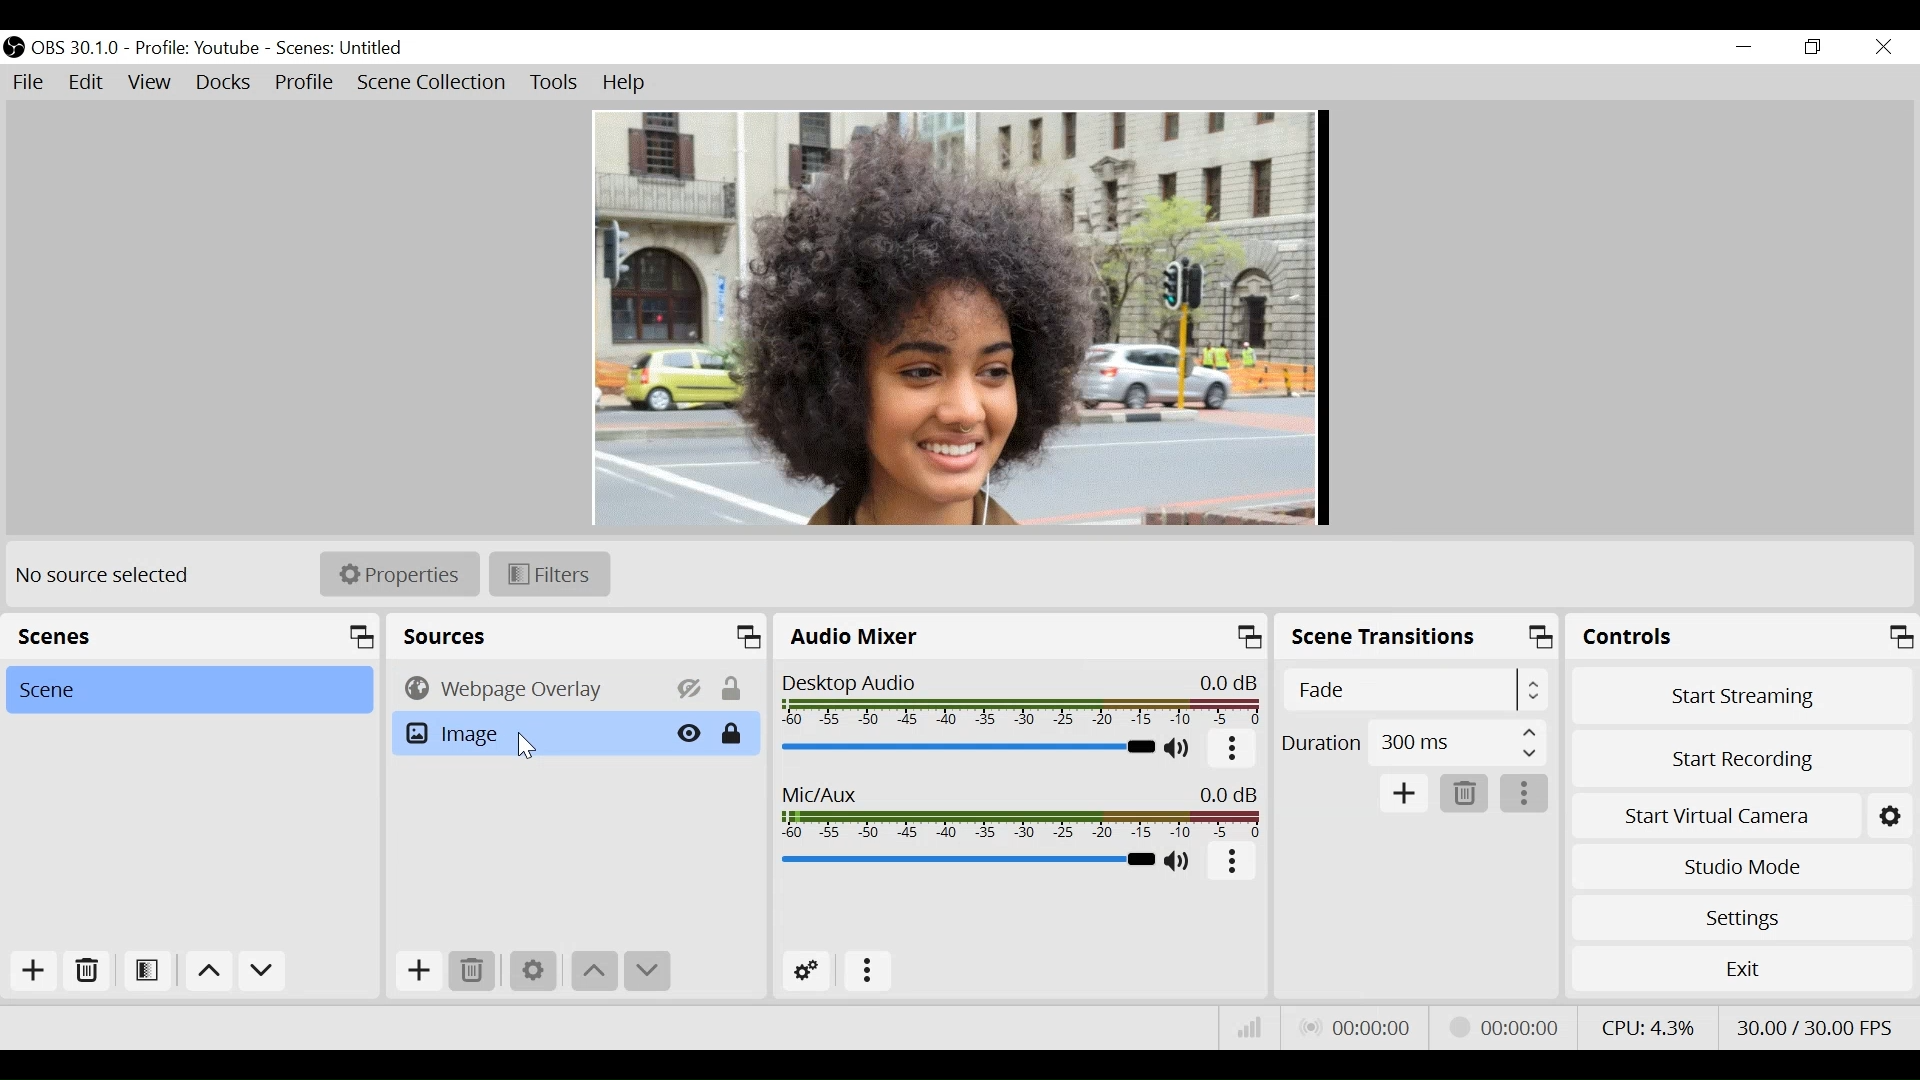 This screenshot has height=1080, width=1920. Describe the element at coordinates (305, 84) in the screenshot. I see `Profile` at that location.